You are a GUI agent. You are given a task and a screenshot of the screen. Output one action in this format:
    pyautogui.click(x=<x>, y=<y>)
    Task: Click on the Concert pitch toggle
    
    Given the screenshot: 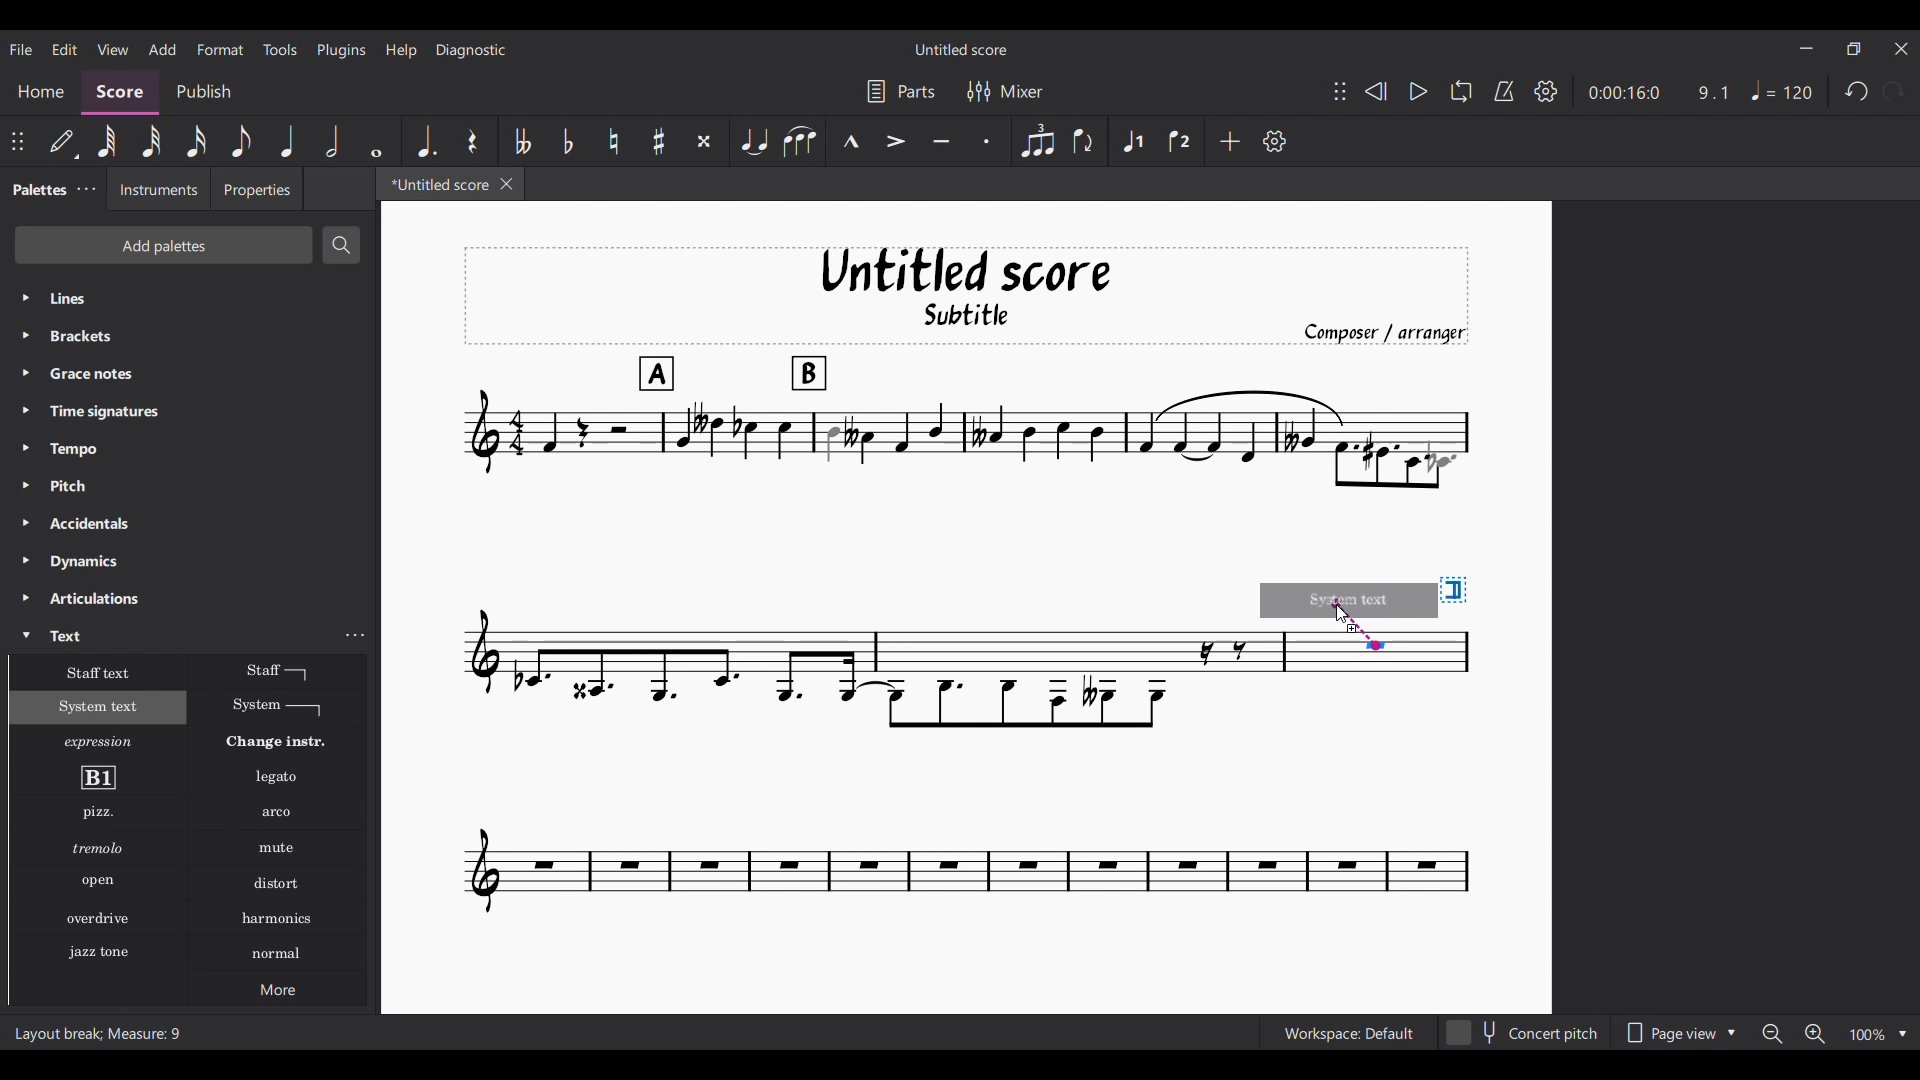 What is the action you would take?
    pyautogui.click(x=1523, y=1033)
    